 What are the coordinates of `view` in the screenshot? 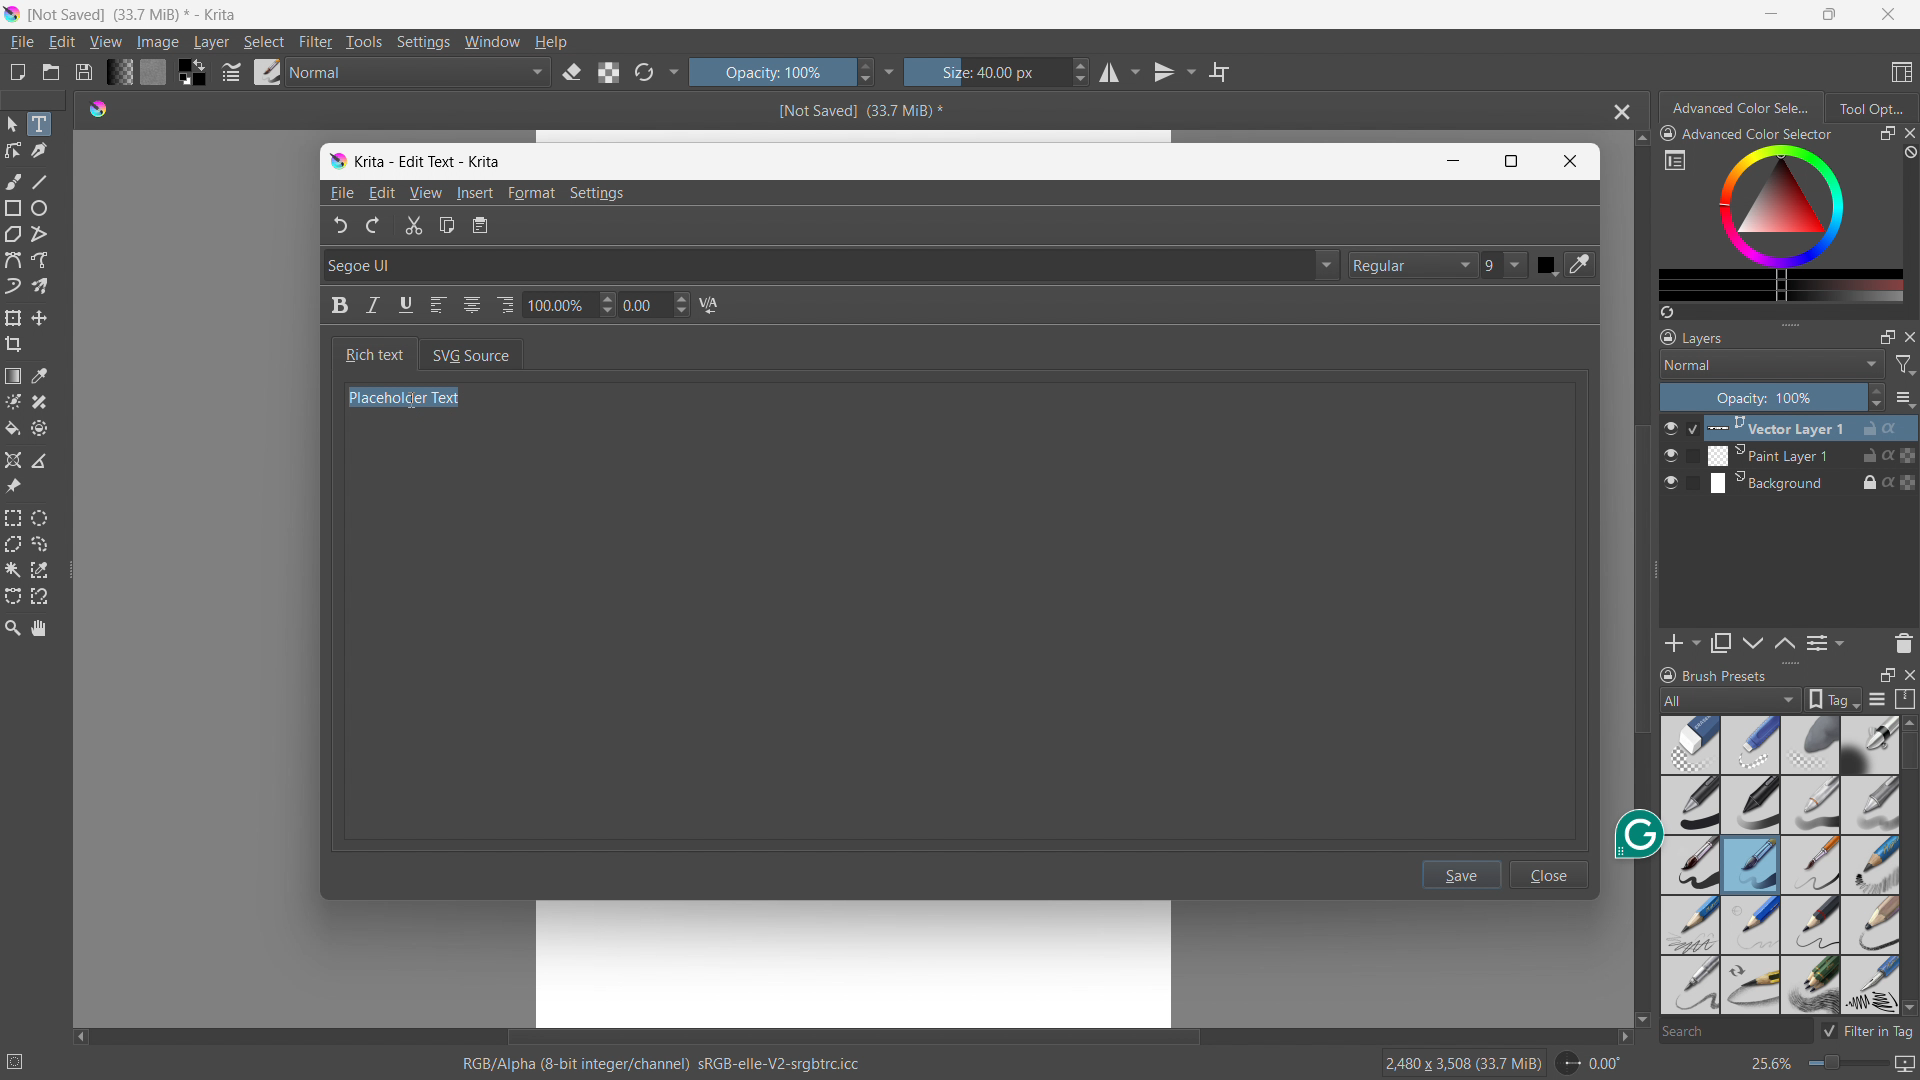 It's located at (425, 193).